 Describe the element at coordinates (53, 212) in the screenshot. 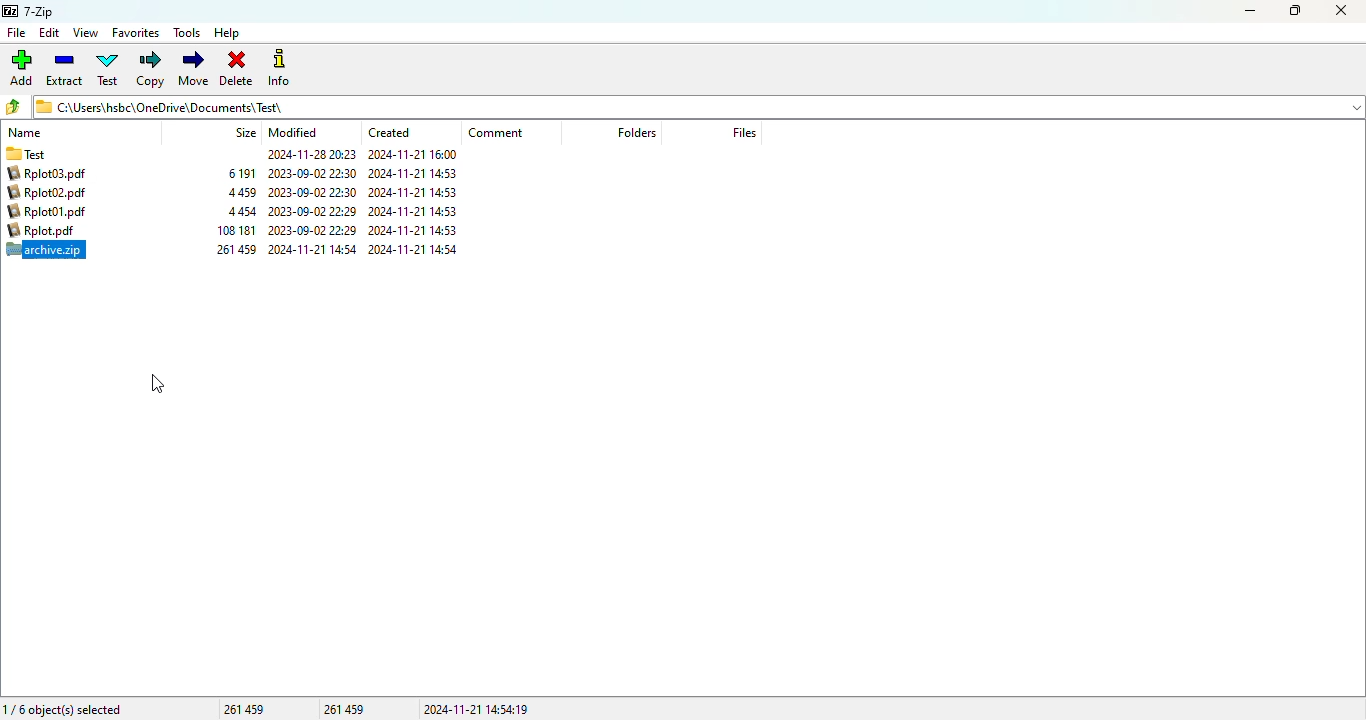

I see `Rplot02.pdf 4459 2023-09-02 22:30 2024-11-21 14:53` at that location.